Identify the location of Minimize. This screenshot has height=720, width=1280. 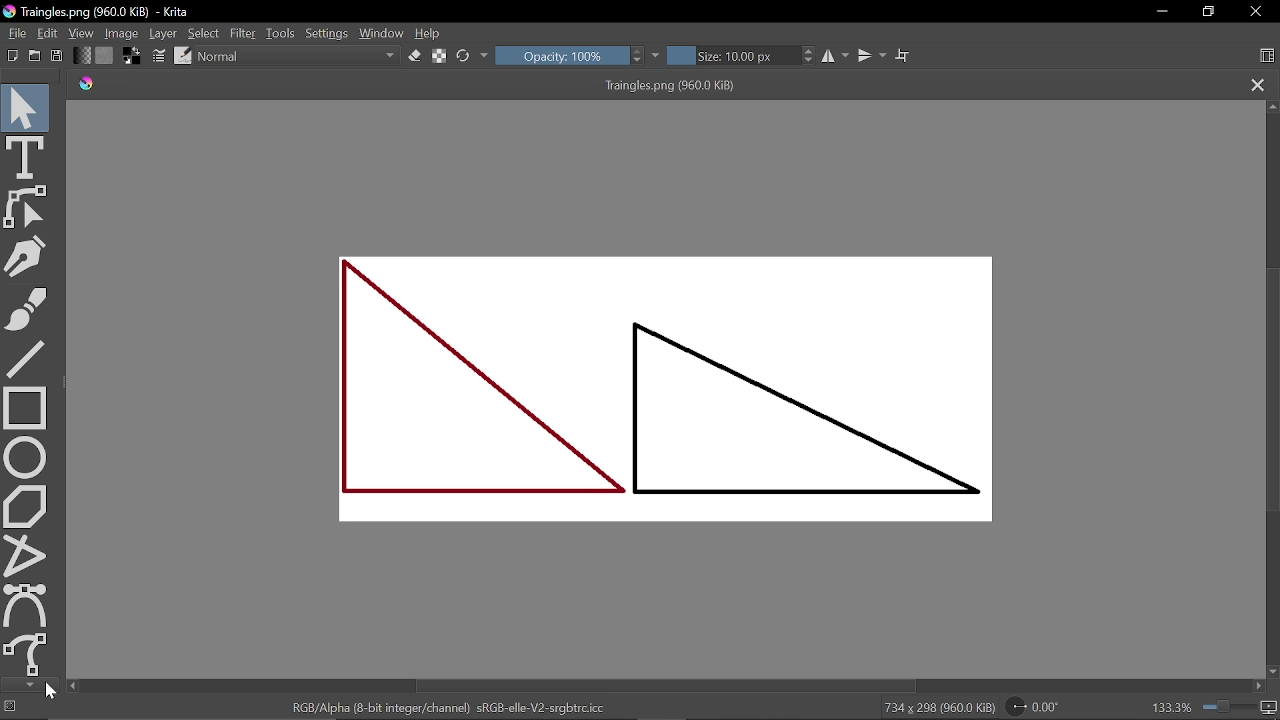
(1159, 12).